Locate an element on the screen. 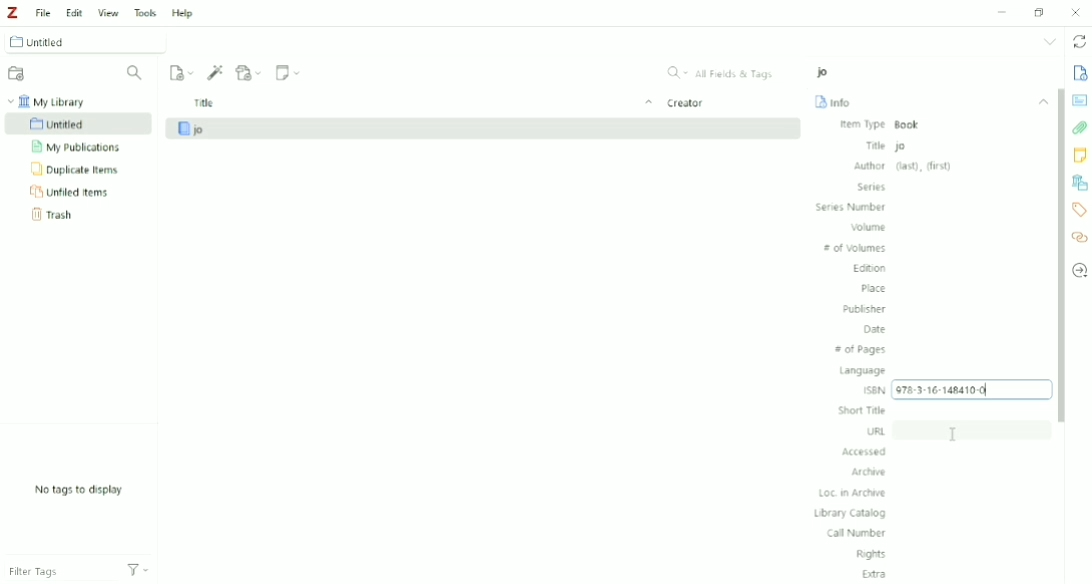 The width and height of the screenshot is (1092, 584). Add Item (s) by Identifier is located at coordinates (214, 71).